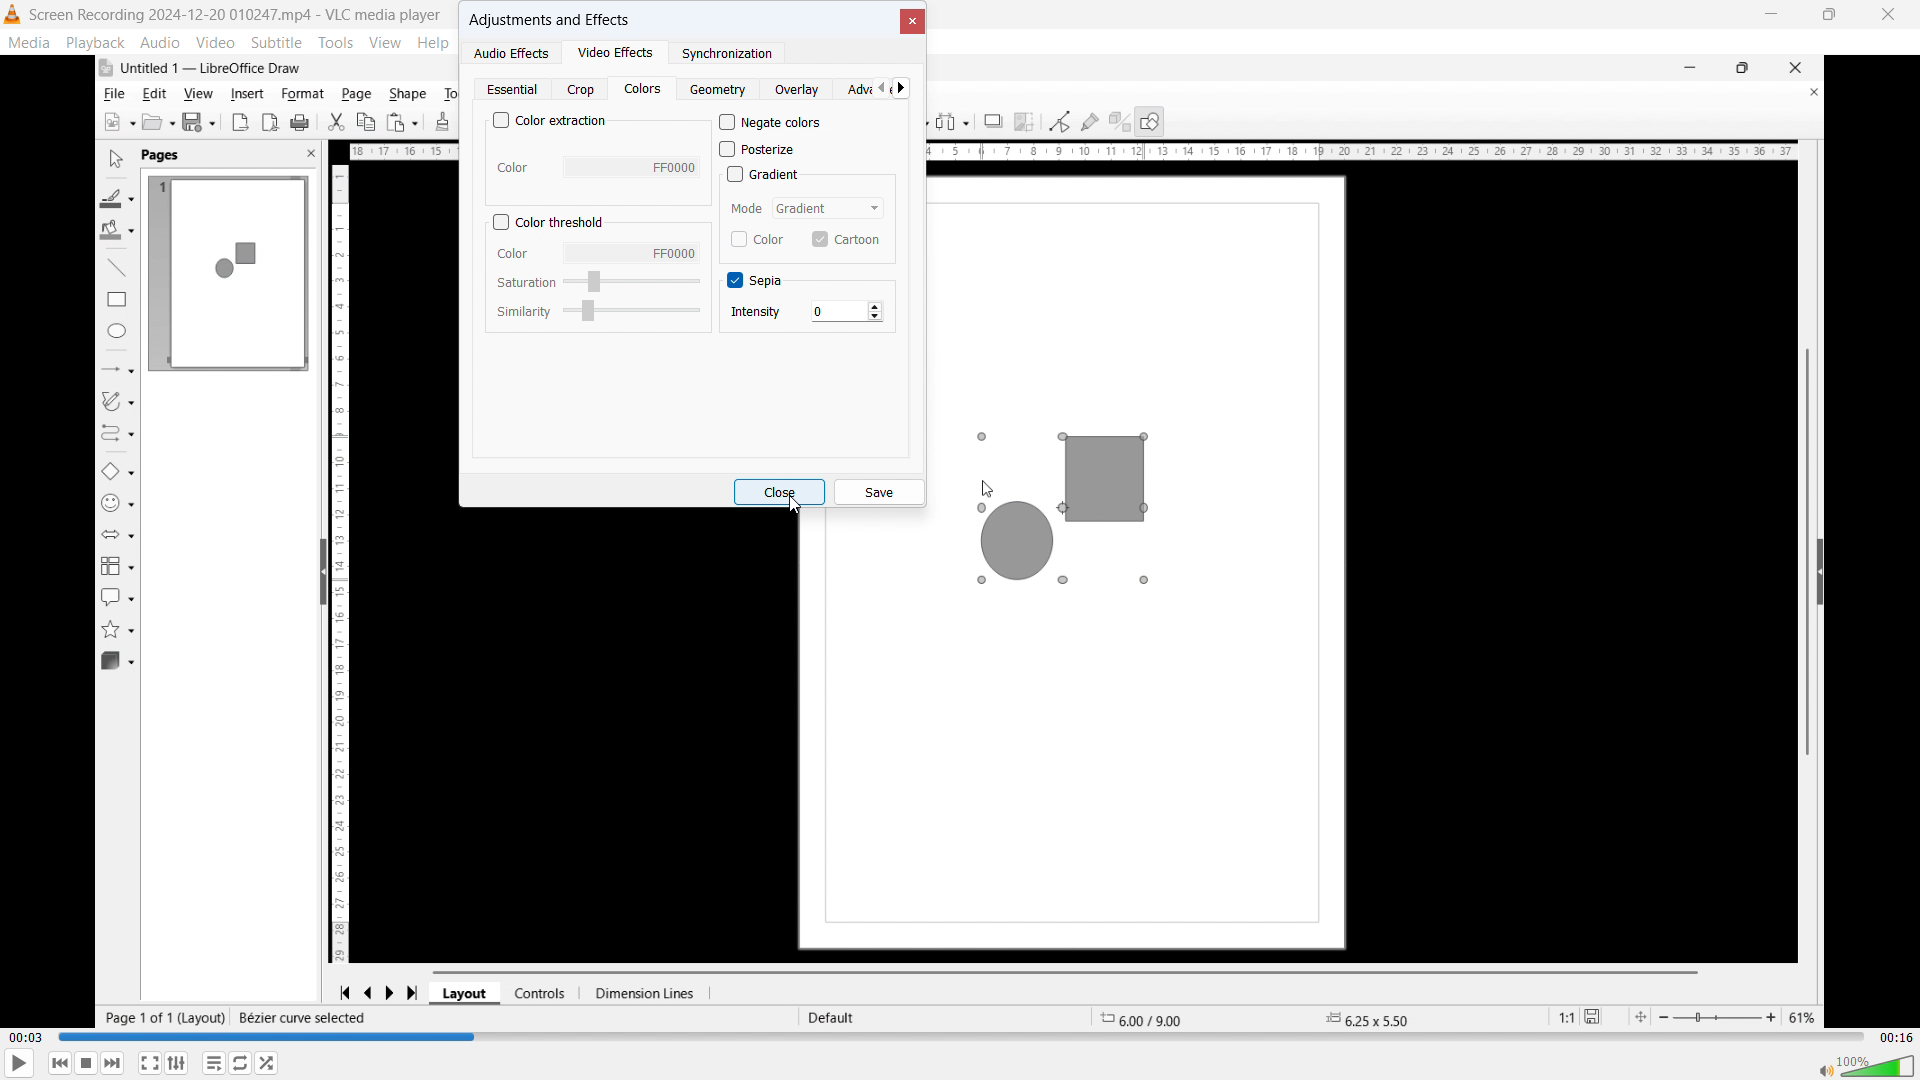  Describe the element at coordinates (176, 1064) in the screenshot. I see `Show extended settings` at that location.